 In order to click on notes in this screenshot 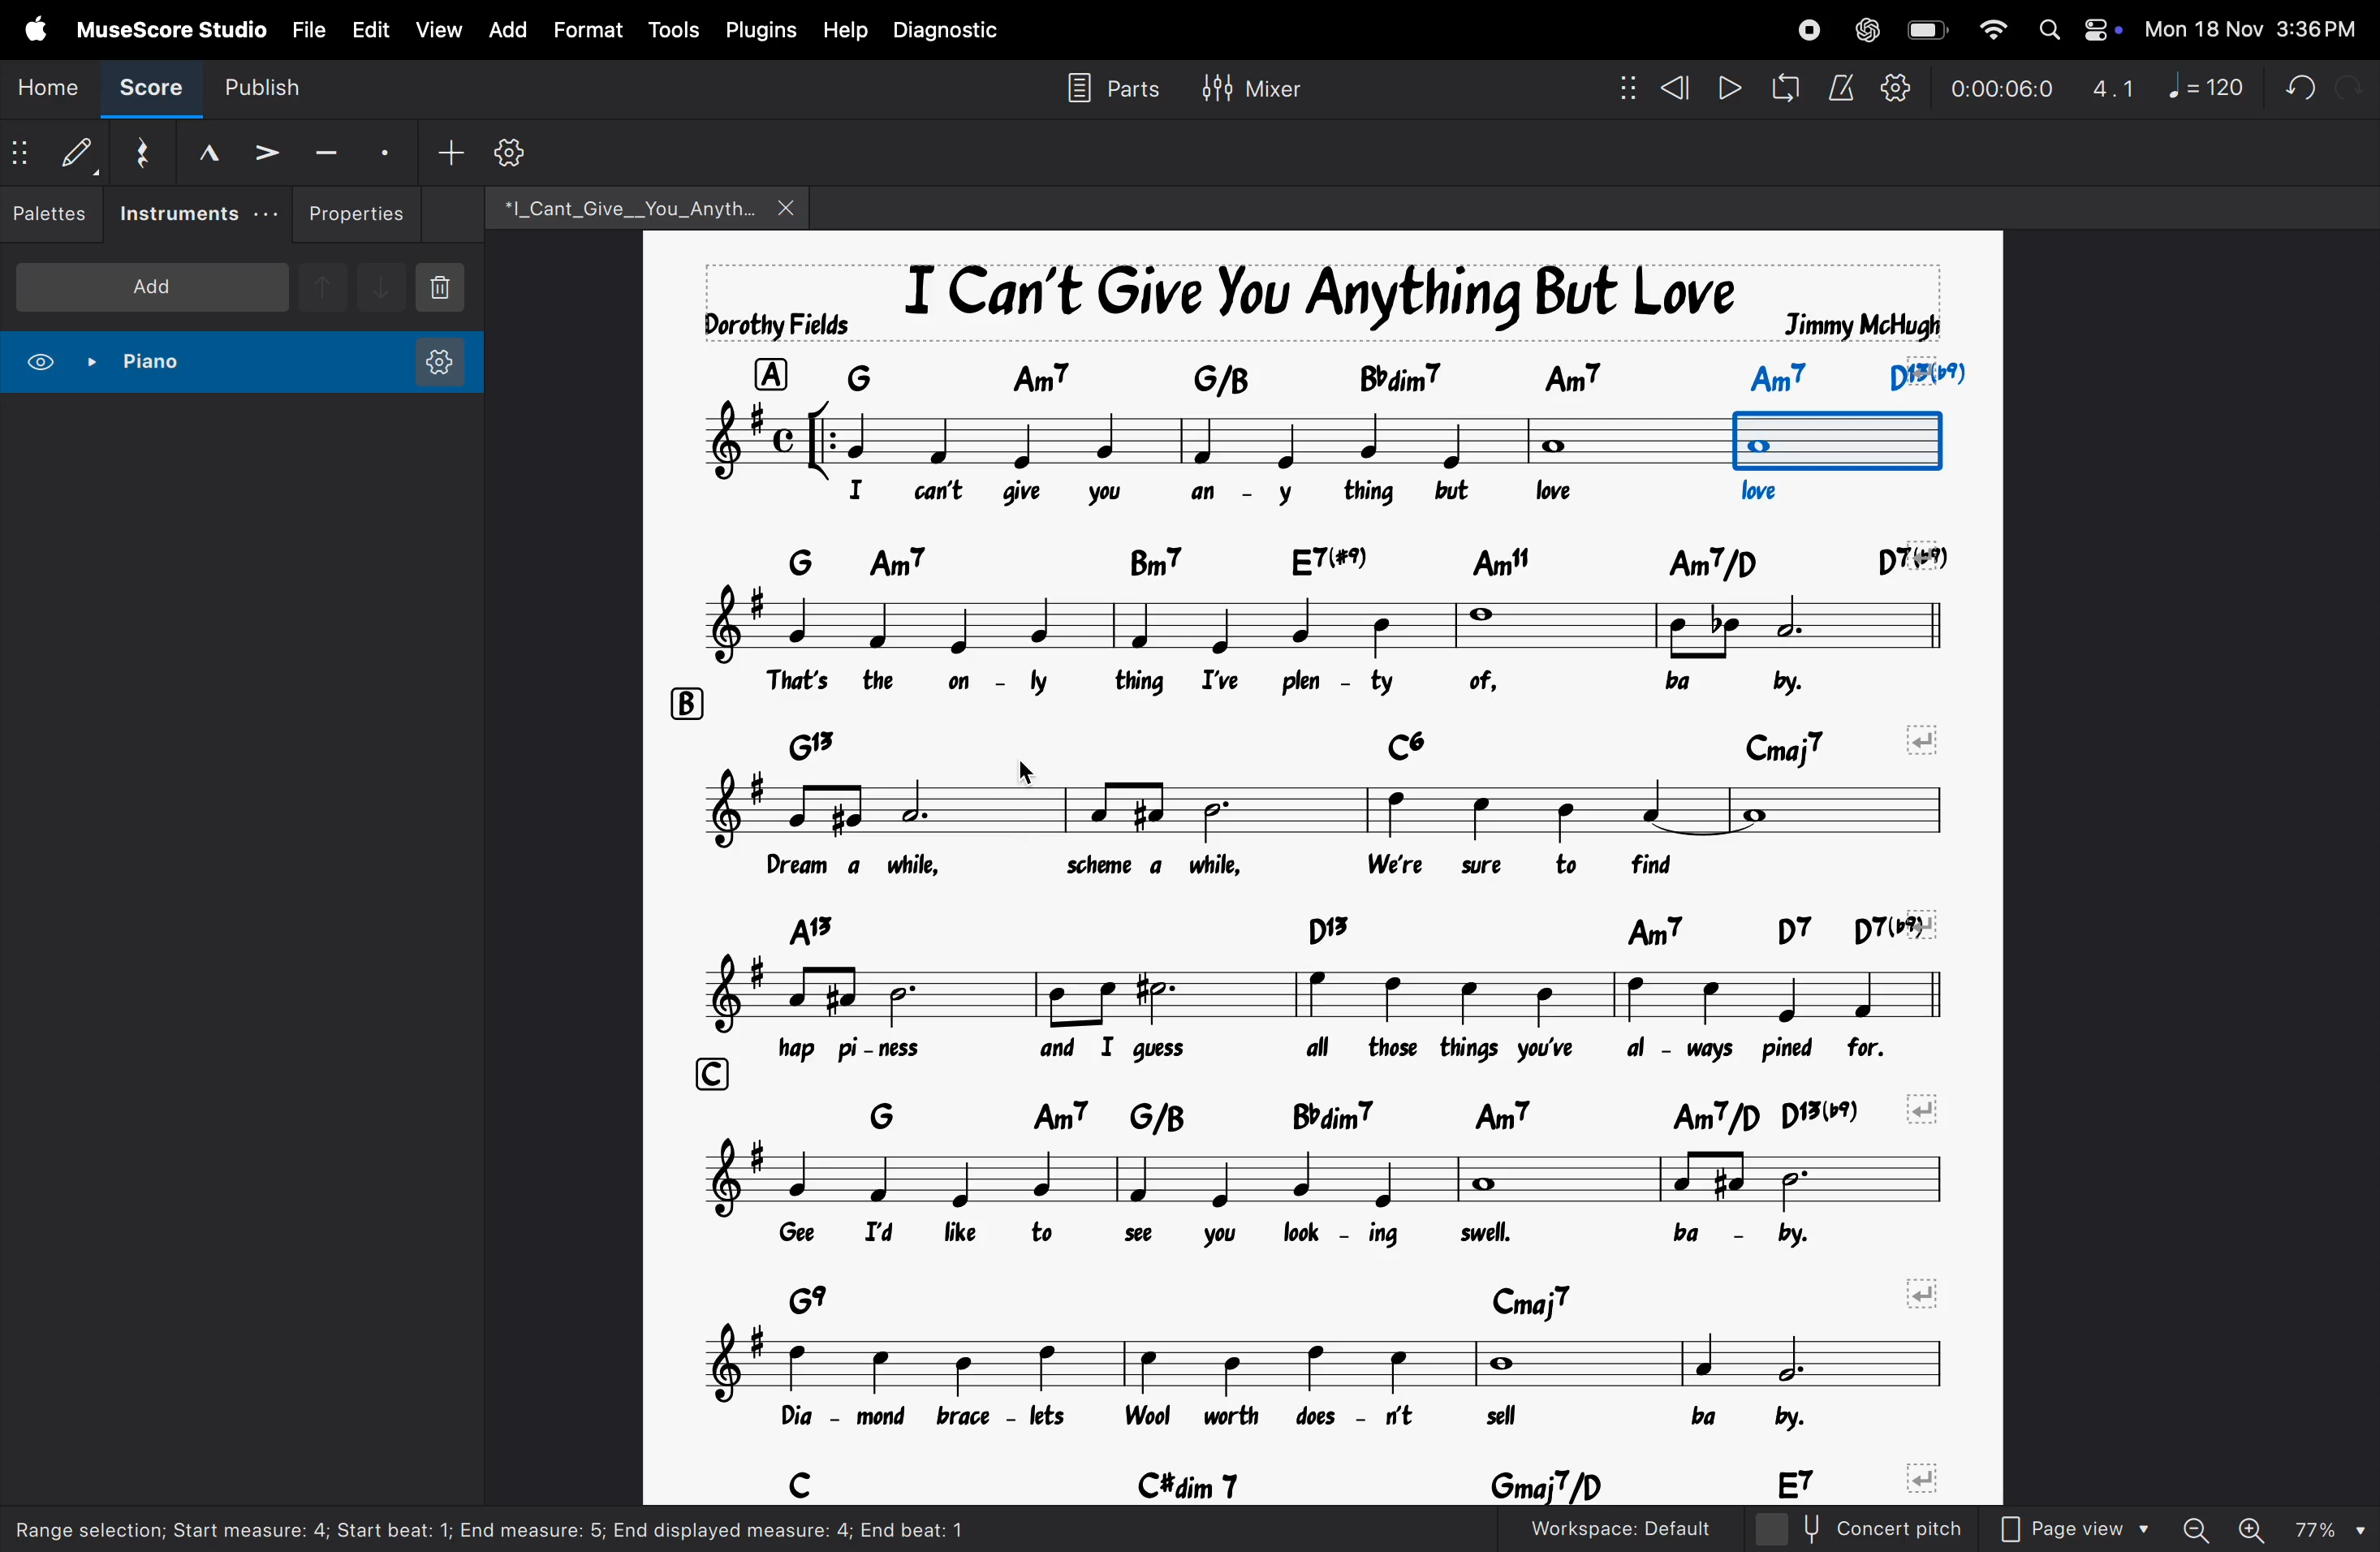, I will do `click(1332, 629)`.